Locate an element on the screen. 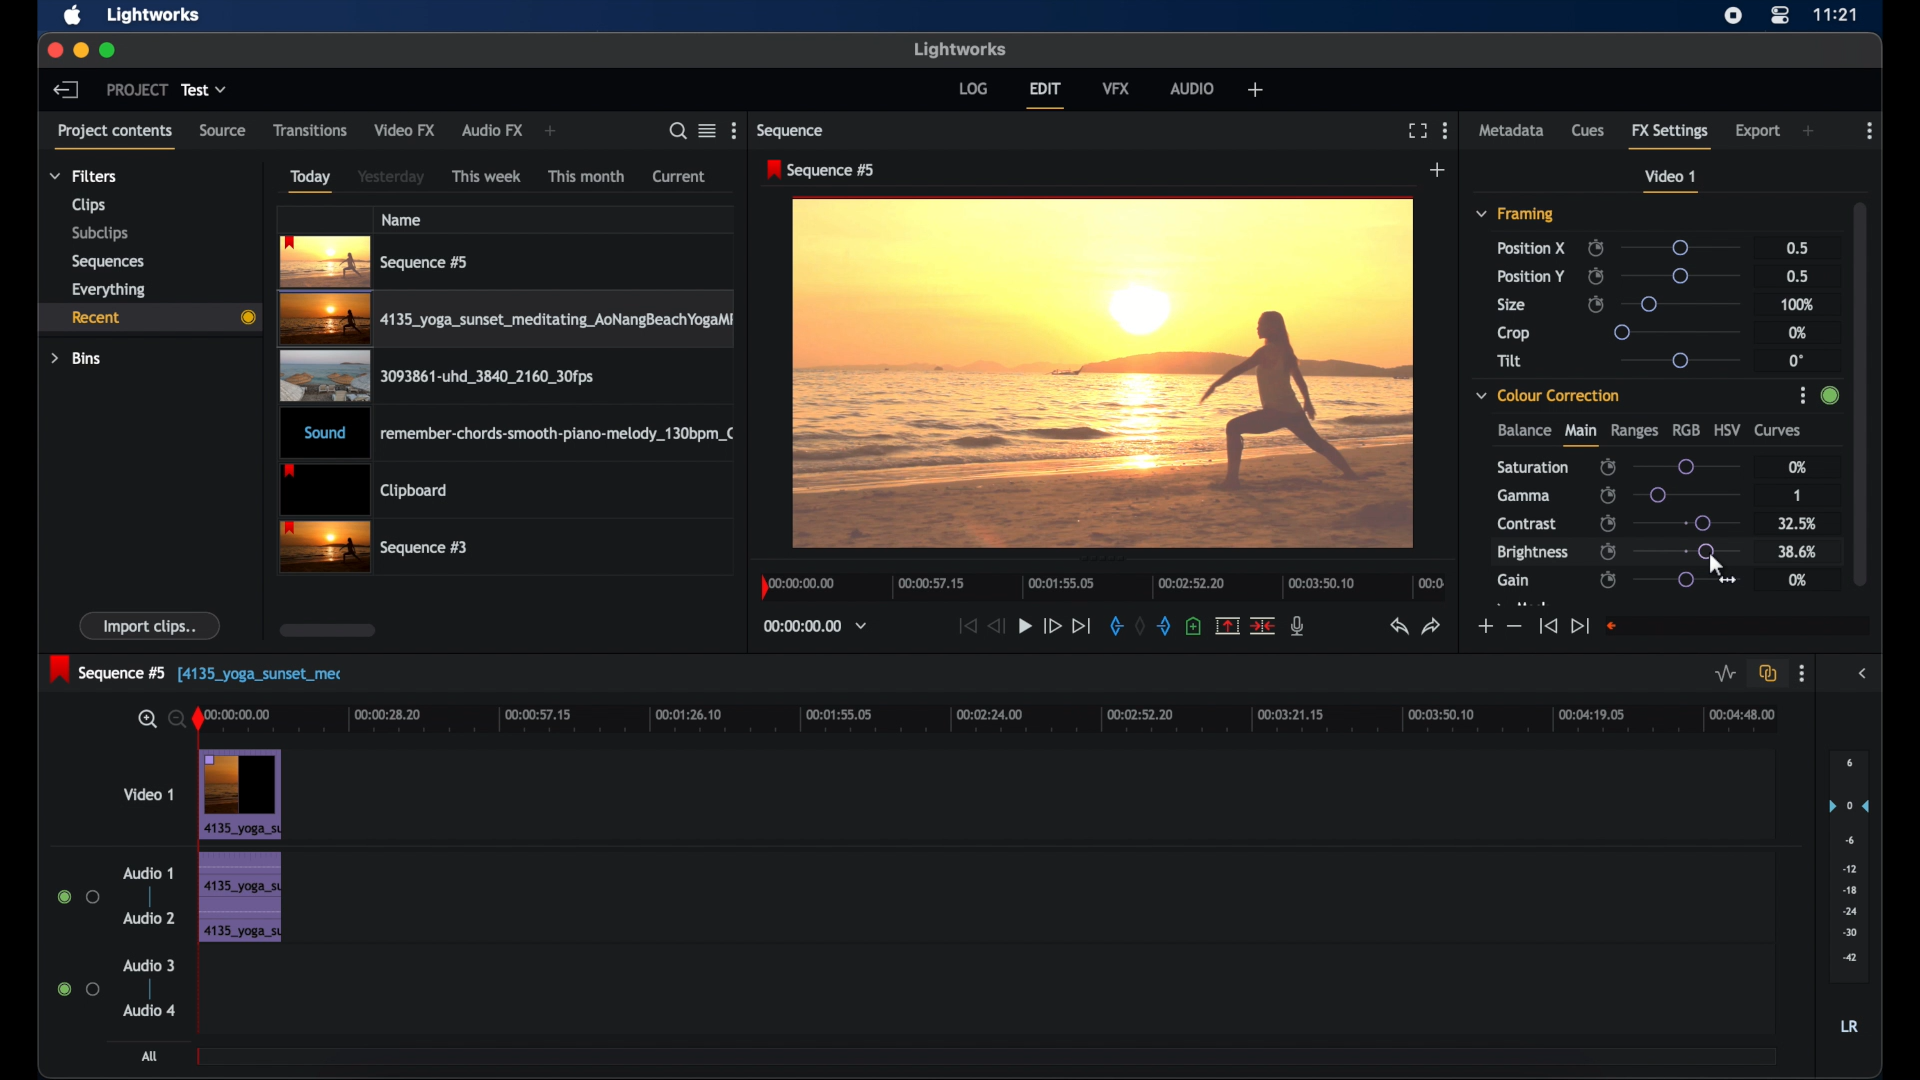 The width and height of the screenshot is (1920, 1080). jump to start is located at coordinates (1547, 625).